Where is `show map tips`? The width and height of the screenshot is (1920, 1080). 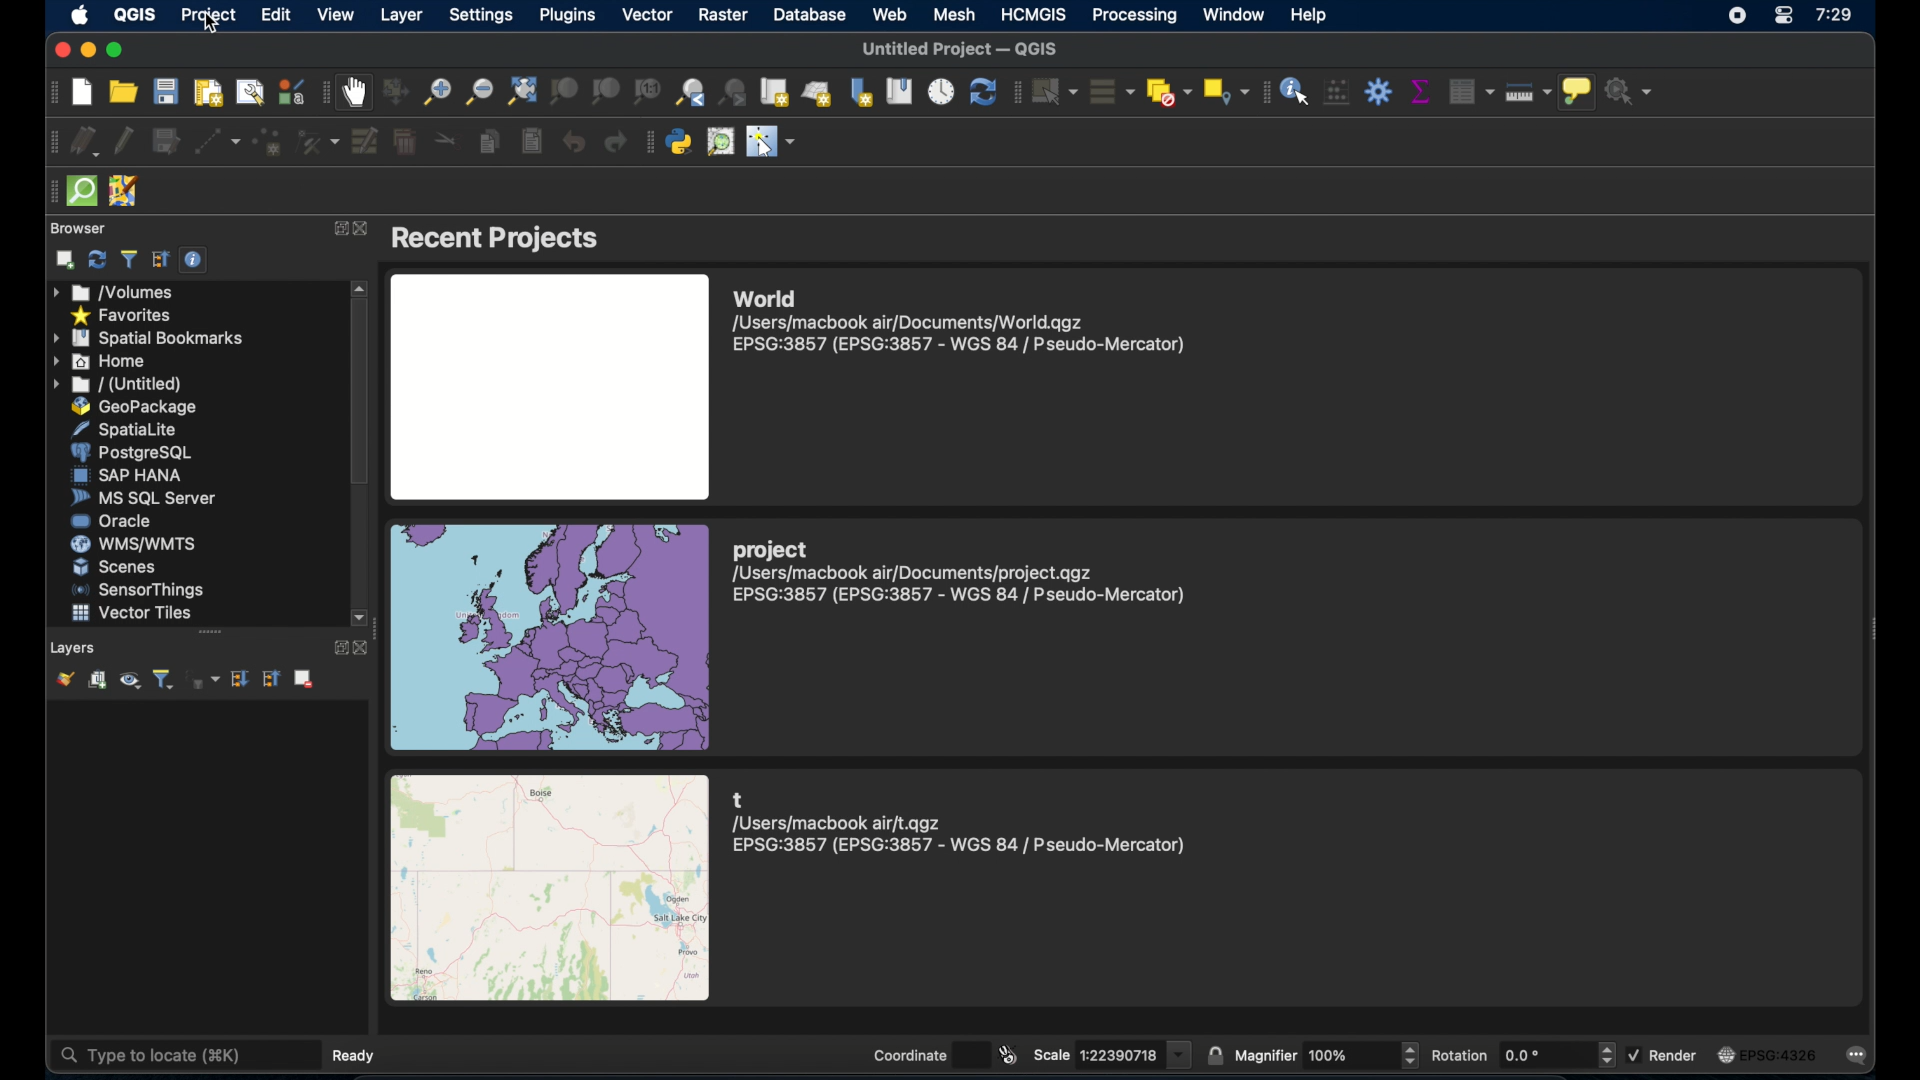
show map tips is located at coordinates (1579, 92).